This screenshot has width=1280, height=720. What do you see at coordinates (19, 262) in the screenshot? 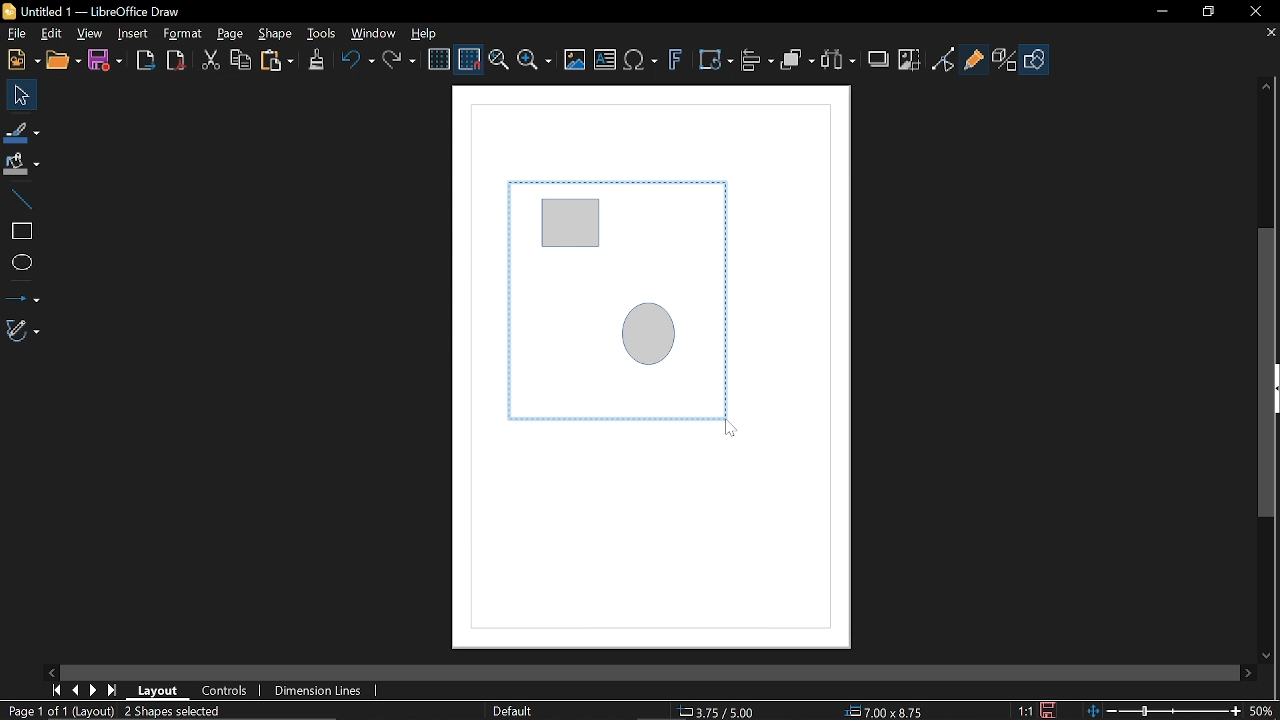
I see `Ellipse` at bounding box center [19, 262].